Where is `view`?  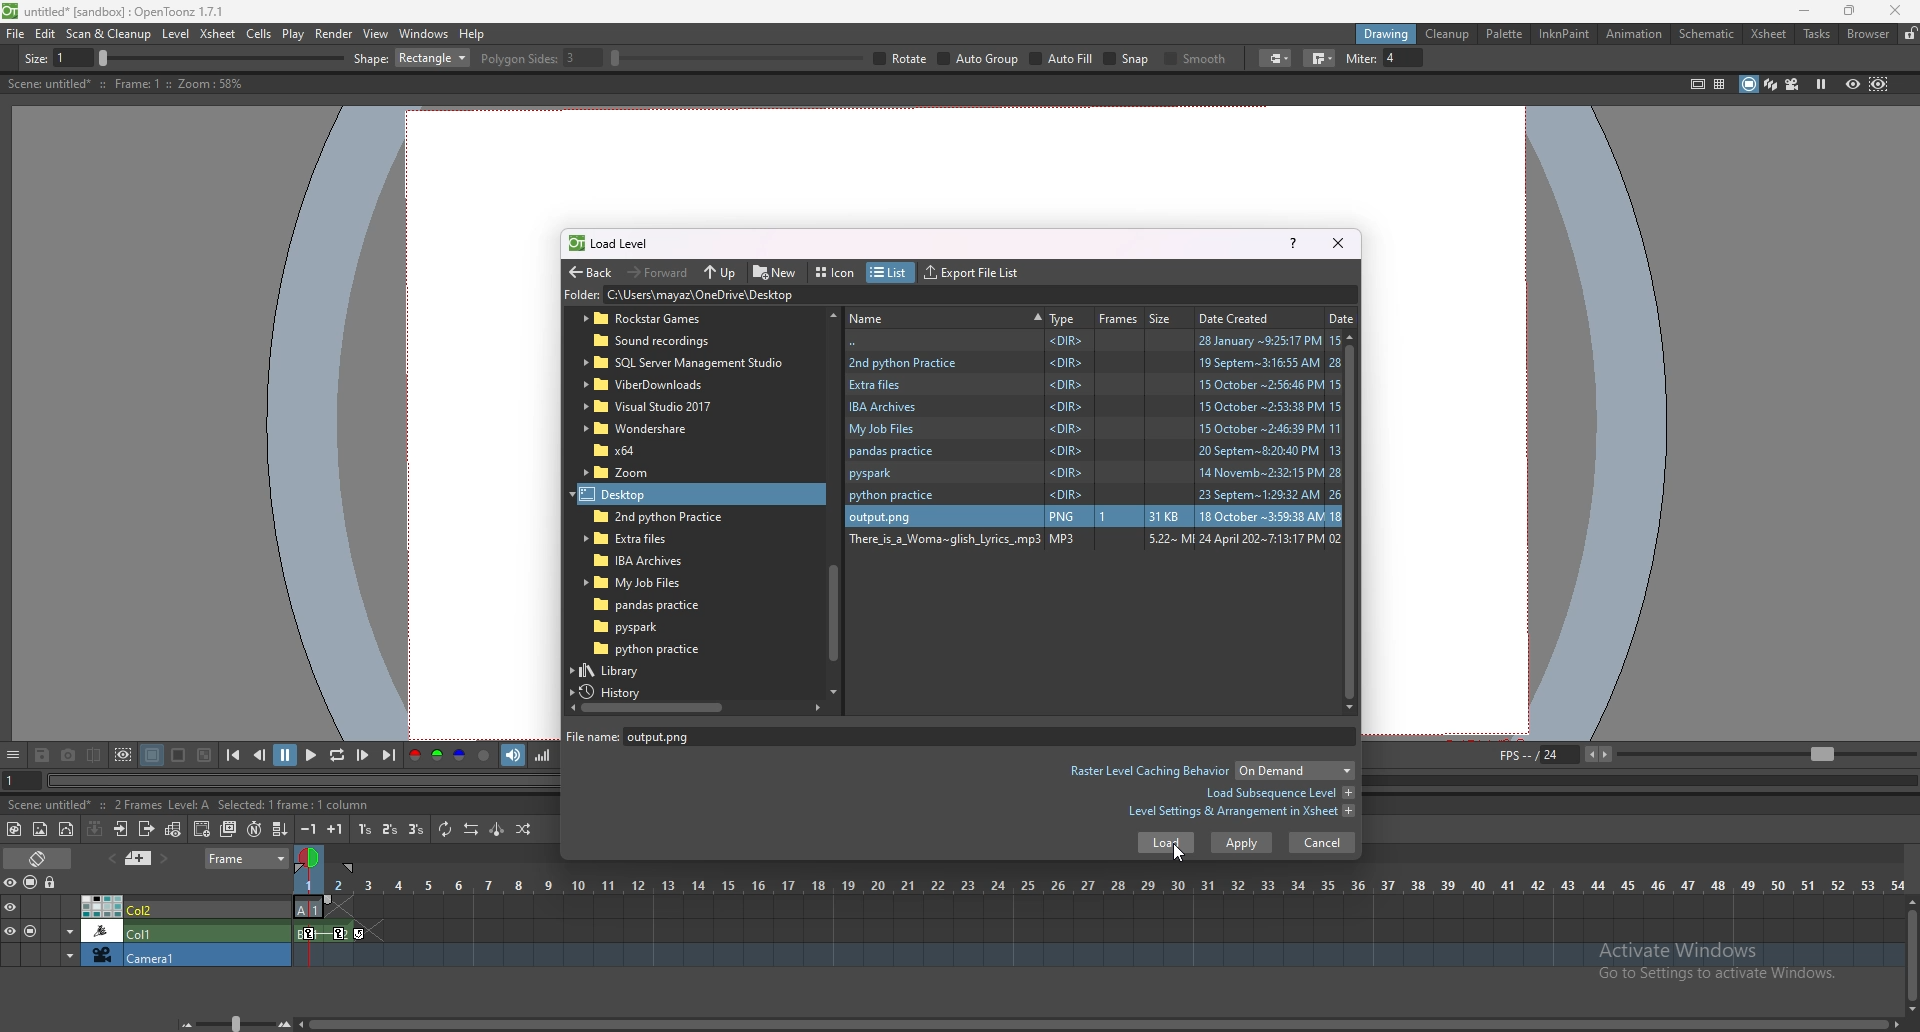 view is located at coordinates (376, 33).